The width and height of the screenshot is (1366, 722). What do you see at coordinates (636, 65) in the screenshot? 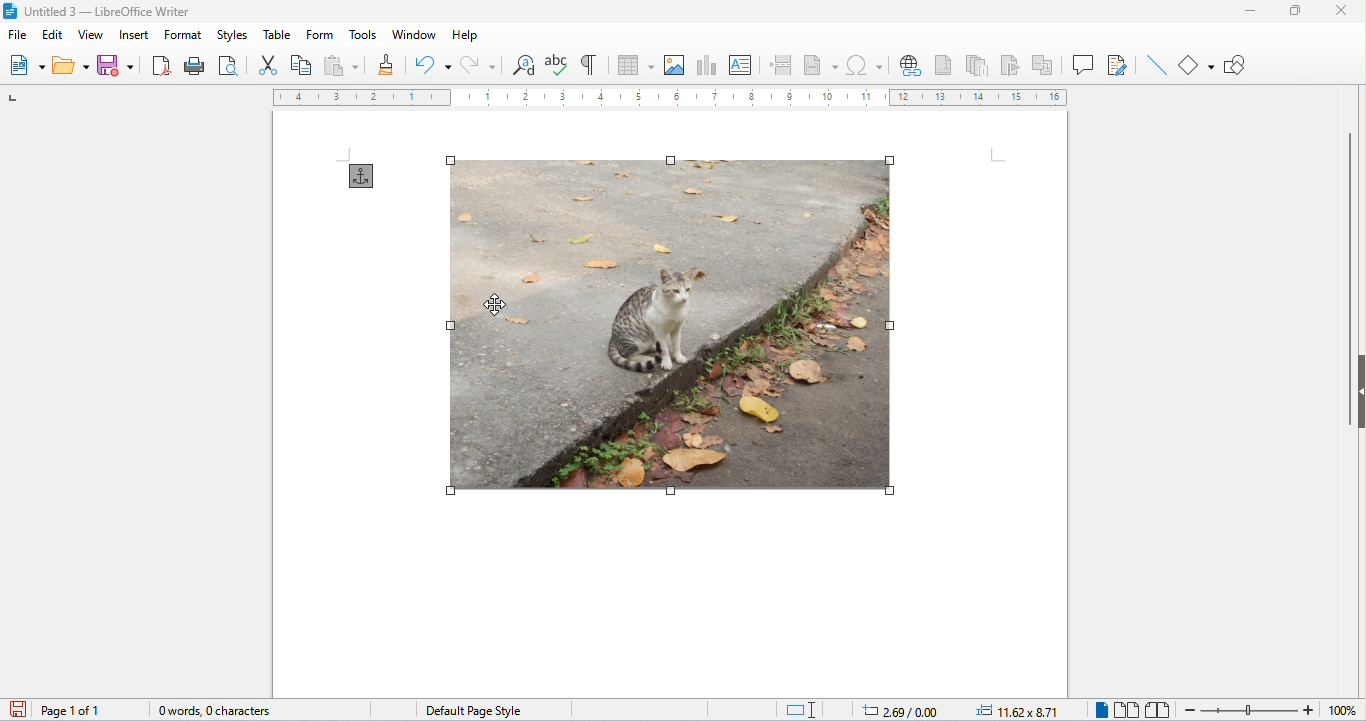
I see `table` at bounding box center [636, 65].